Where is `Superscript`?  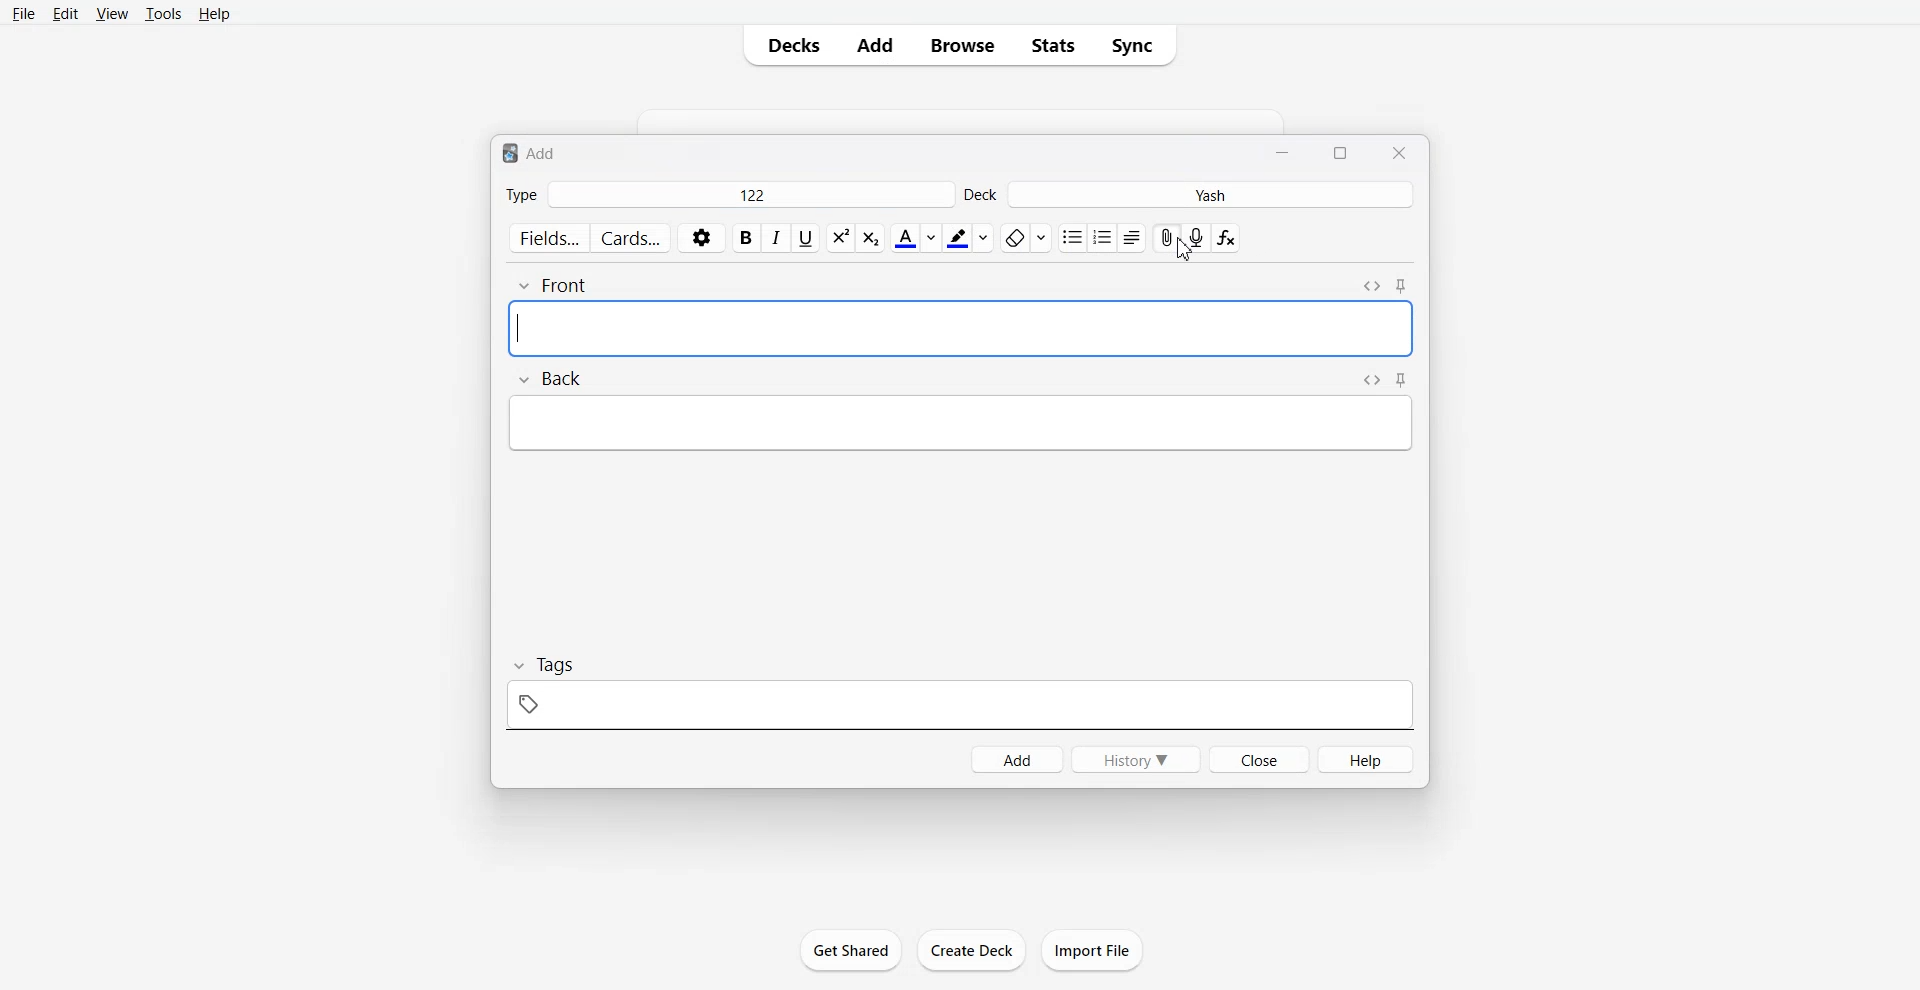
Superscript is located at coordinates (874, 238).